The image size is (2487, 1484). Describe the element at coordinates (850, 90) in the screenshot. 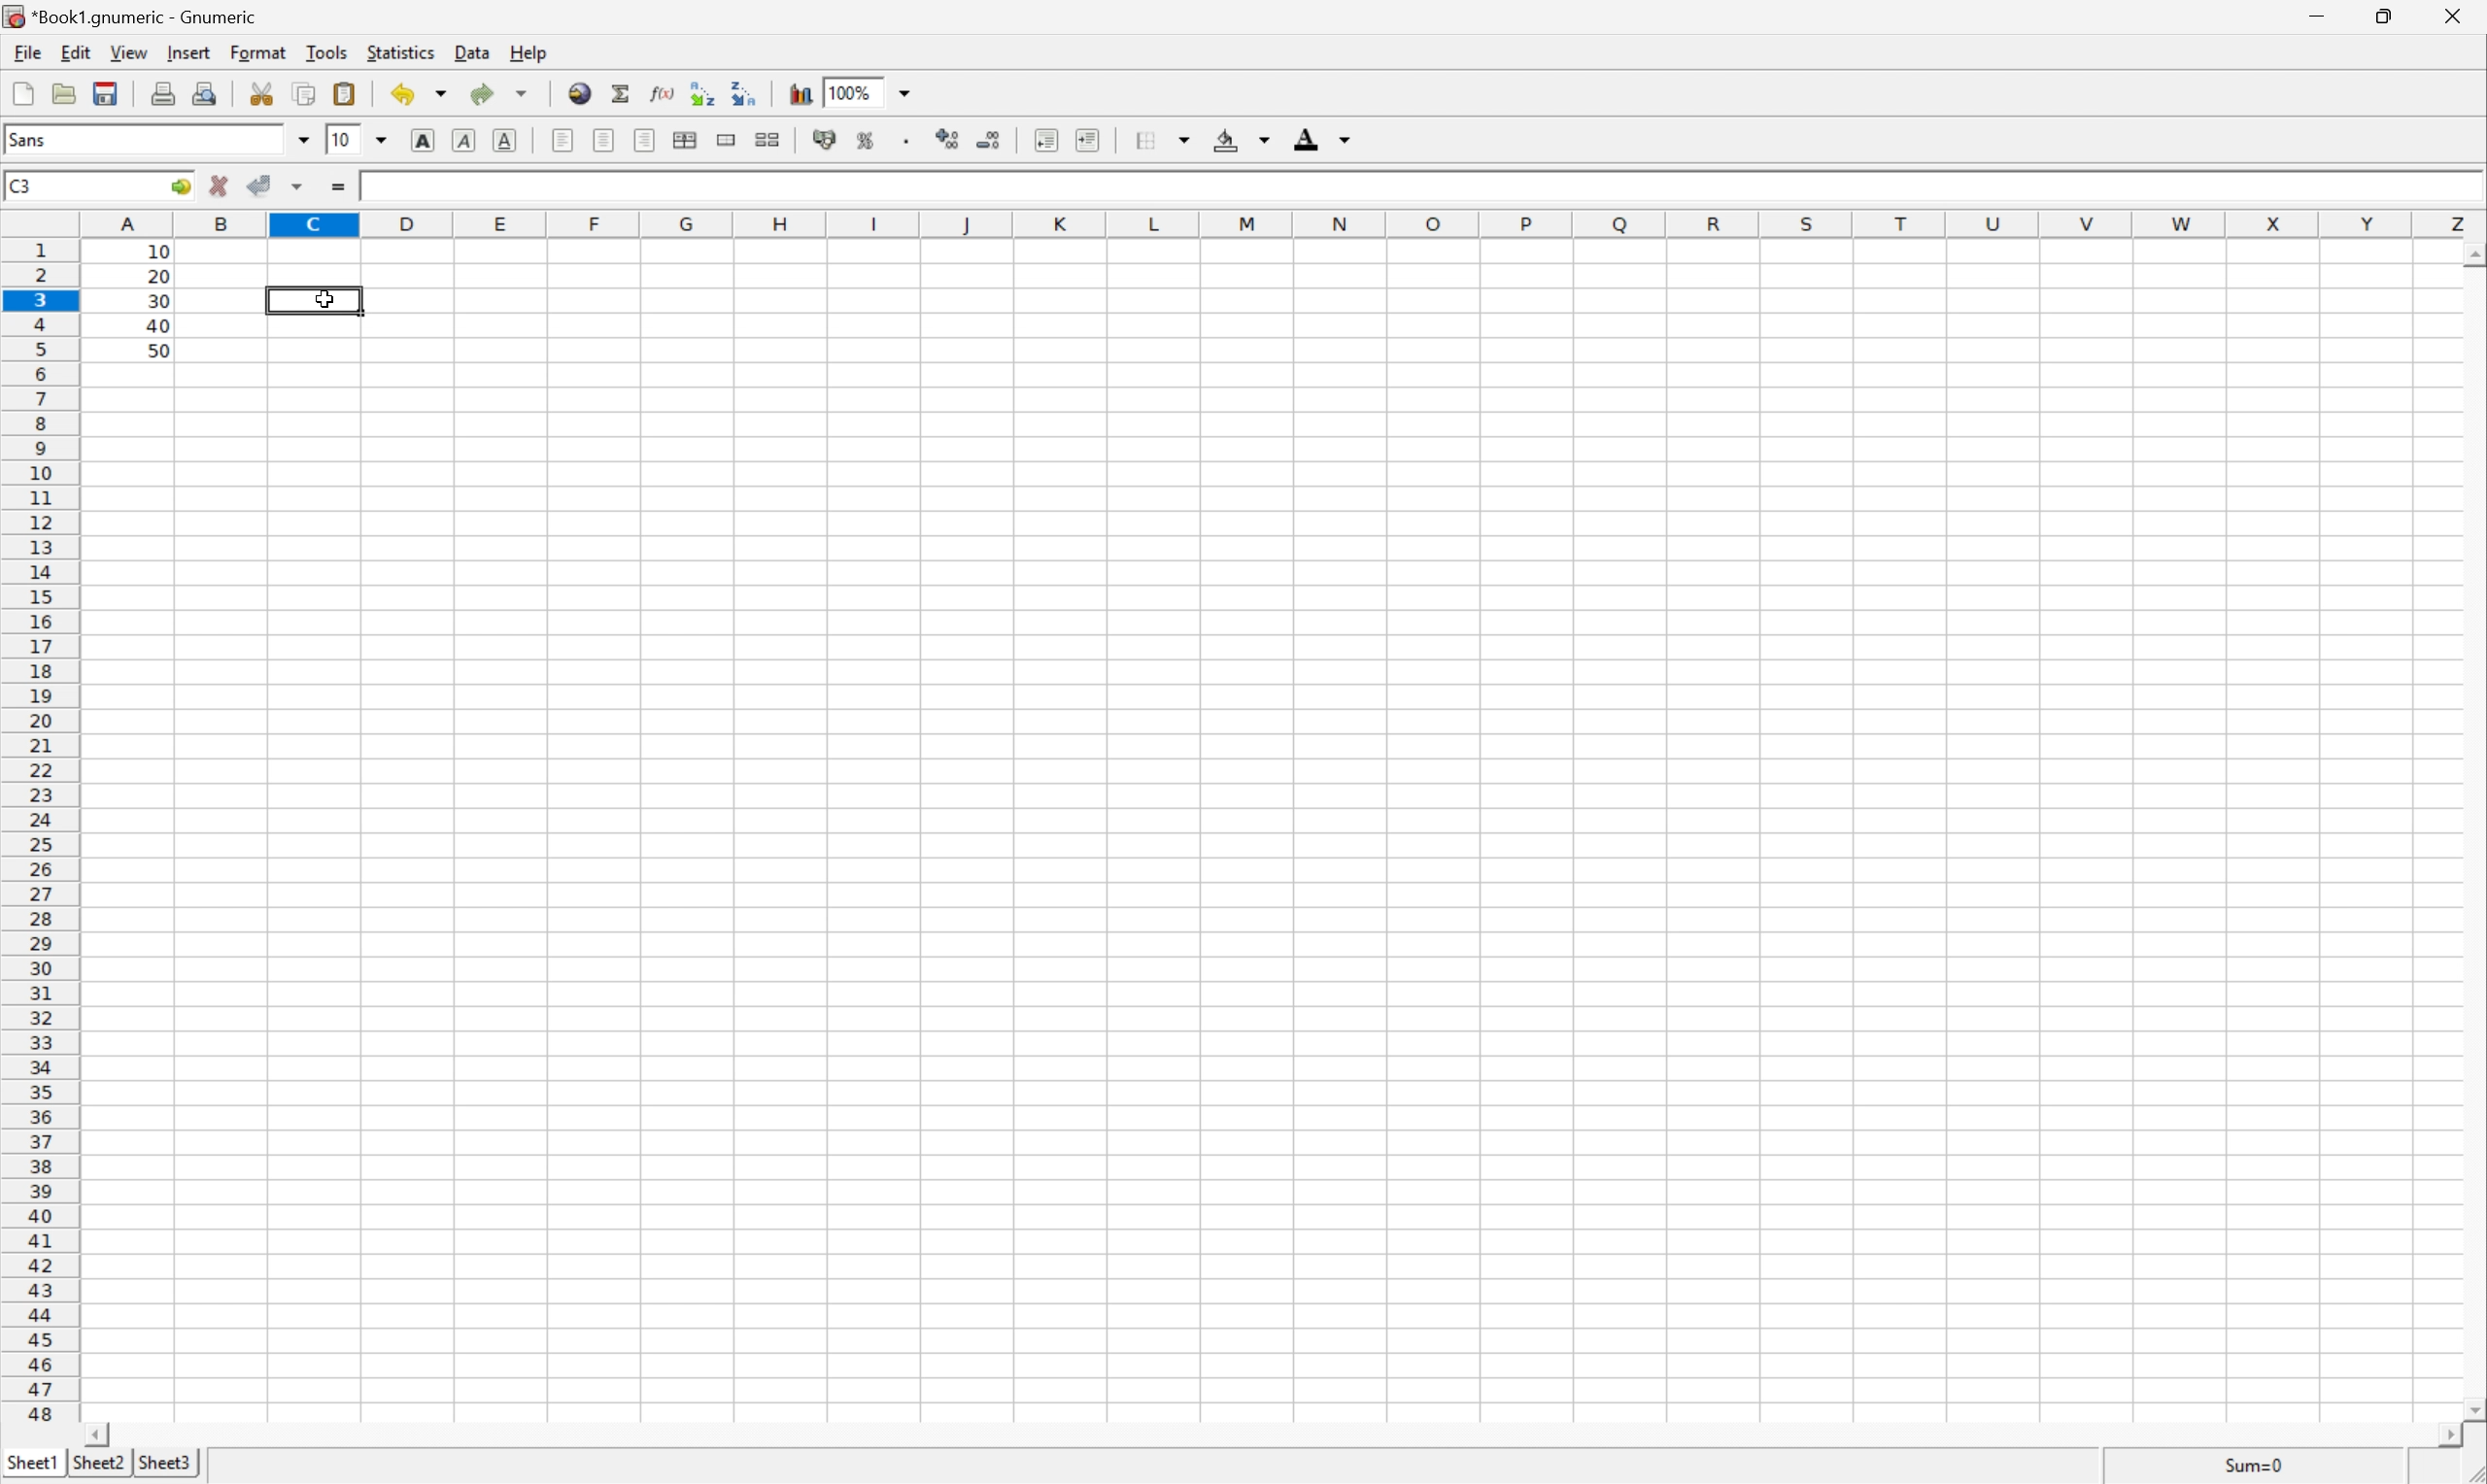

I see `100%` at that location.